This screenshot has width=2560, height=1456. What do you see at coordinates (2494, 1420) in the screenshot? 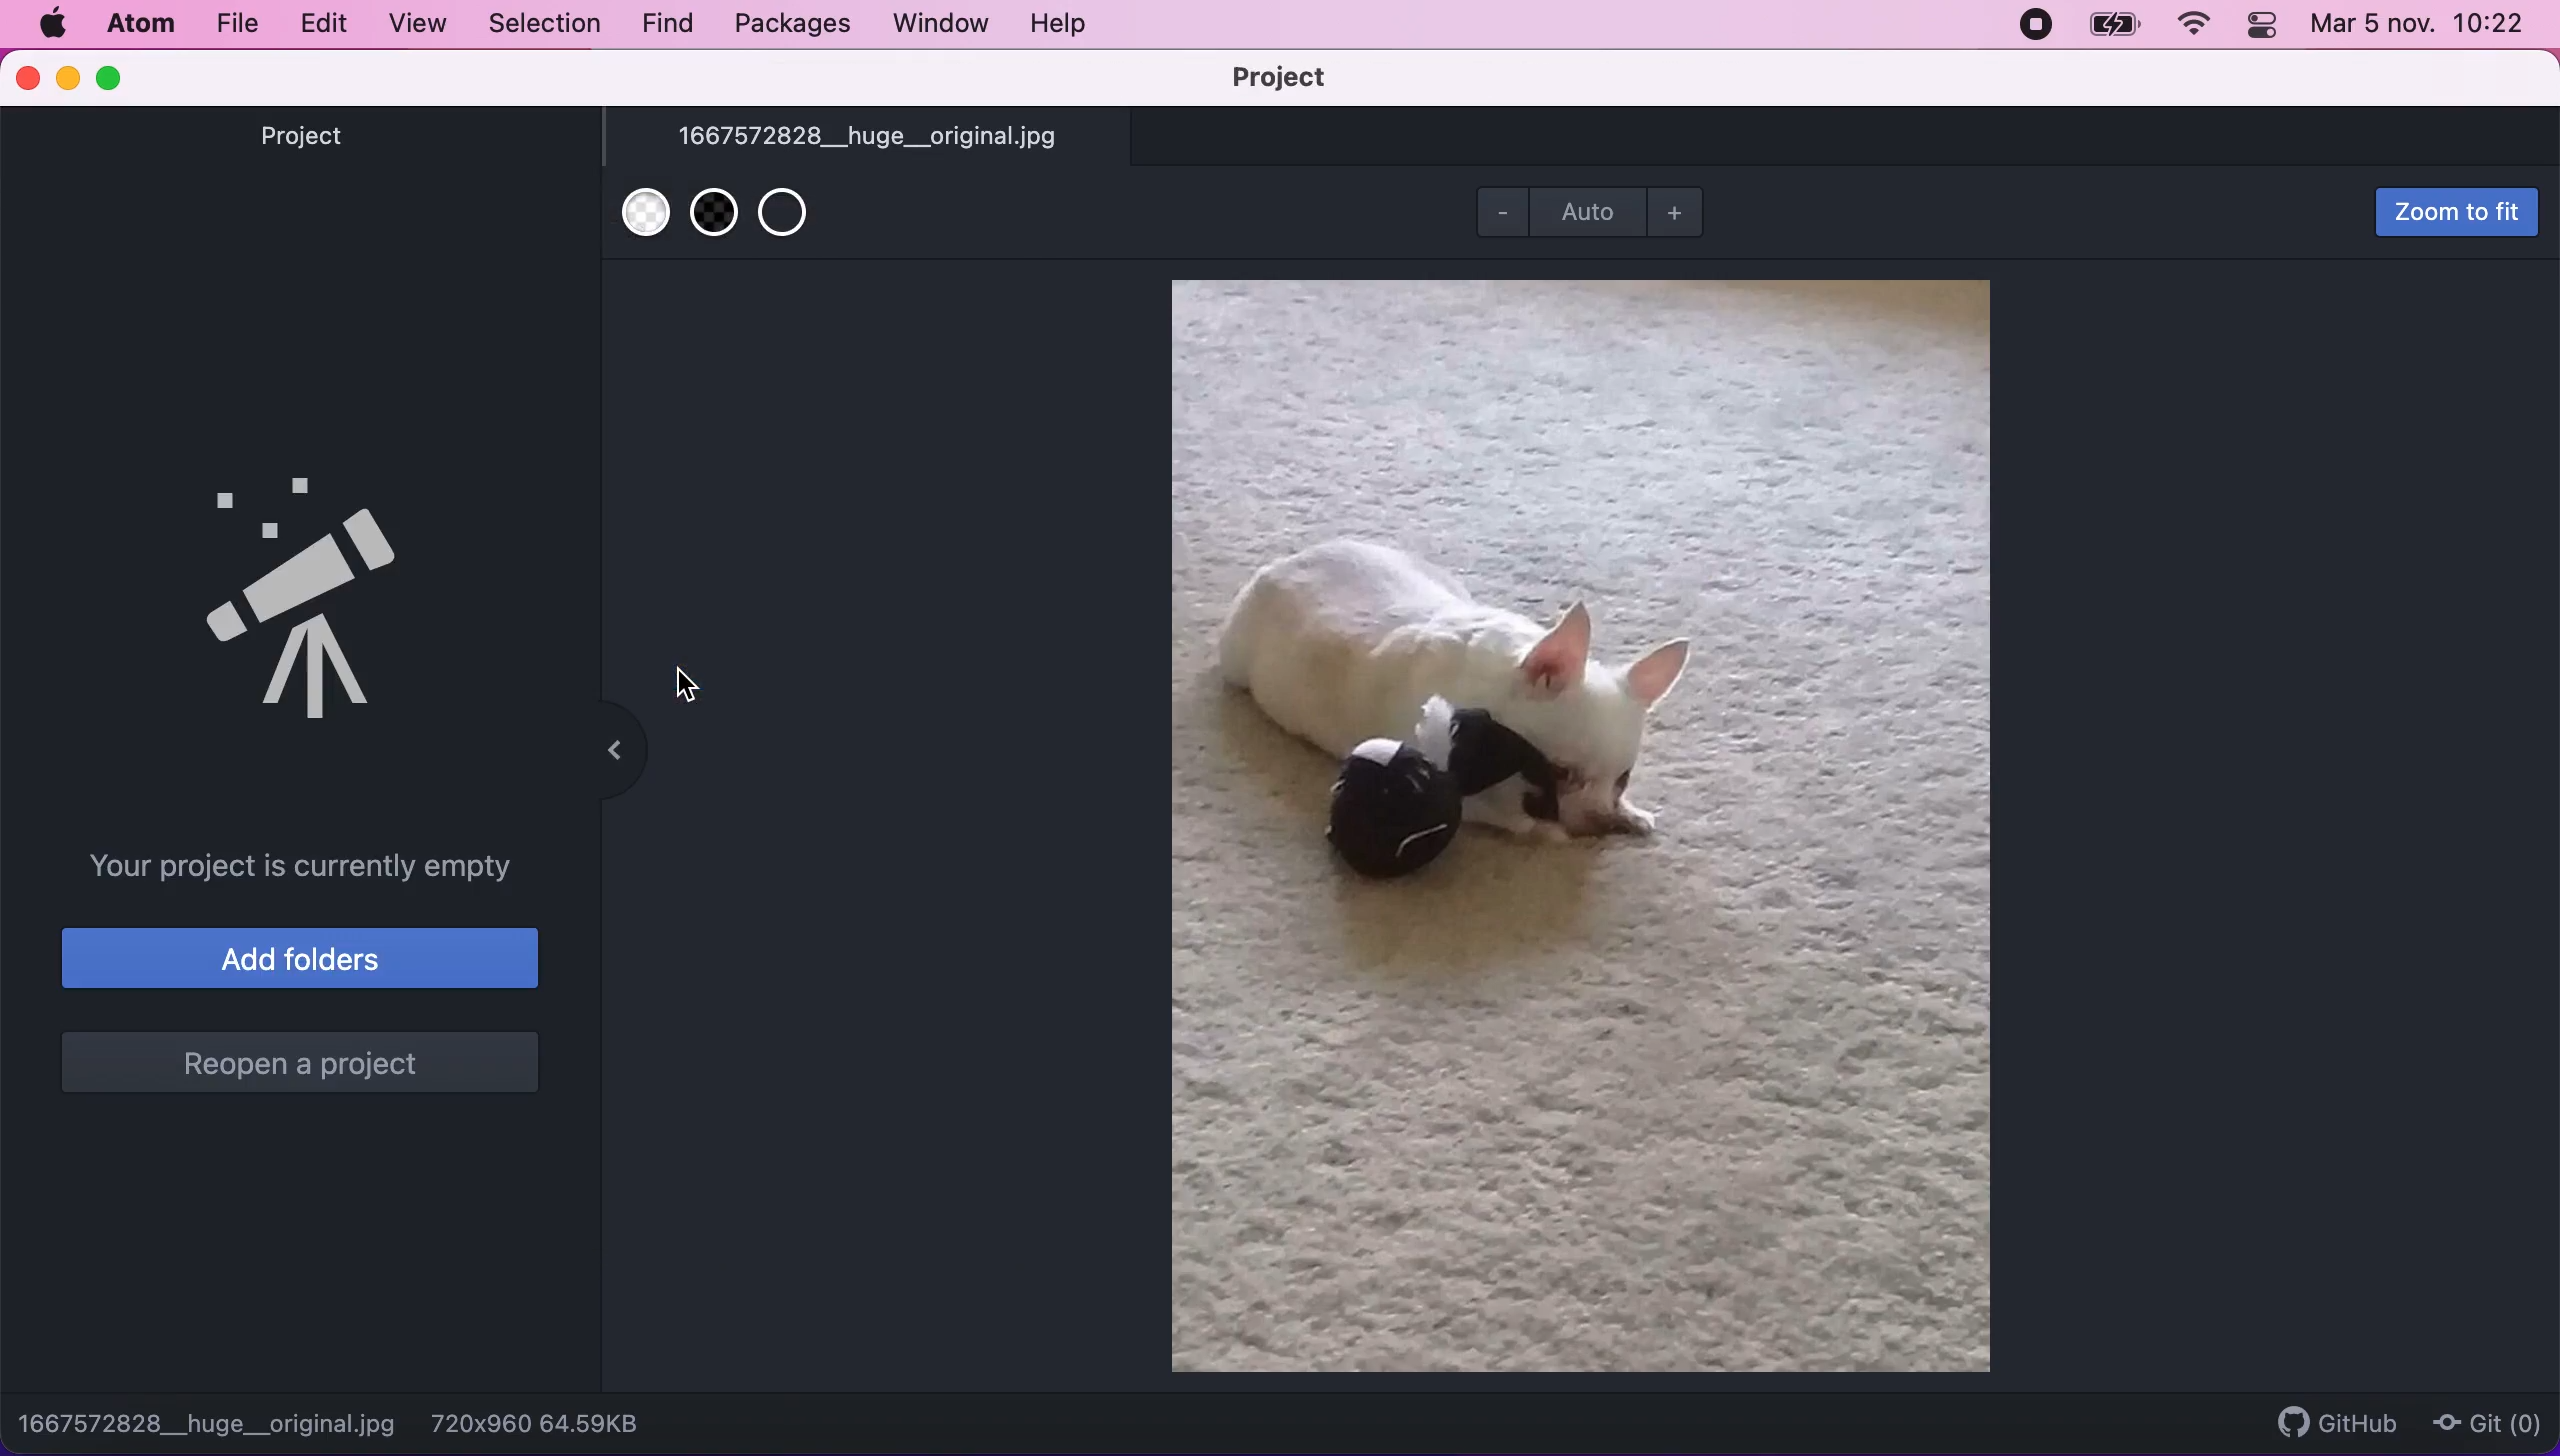
I see `git` at bounding box center [2494, 1420].